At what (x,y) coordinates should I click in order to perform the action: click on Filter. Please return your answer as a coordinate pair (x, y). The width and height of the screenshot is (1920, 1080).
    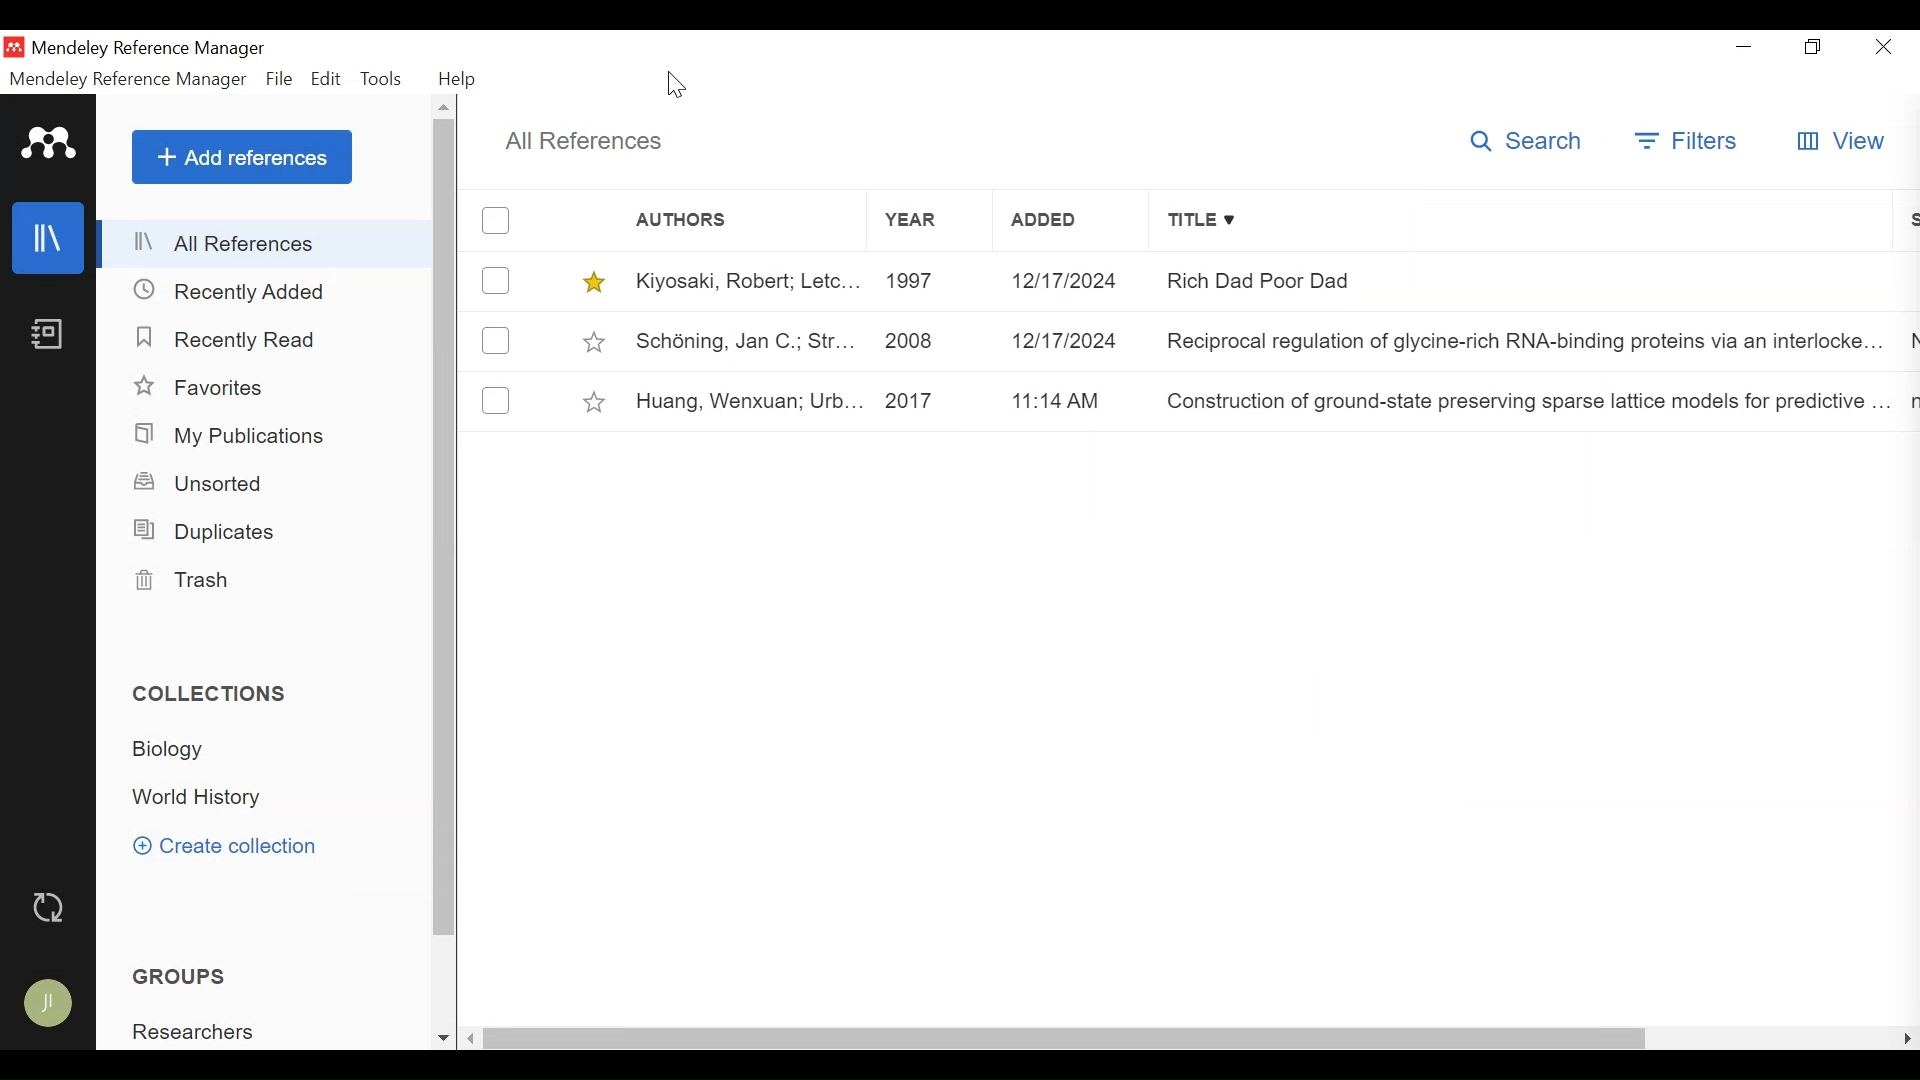
    Looking at the image, I should click on (1685, 139).